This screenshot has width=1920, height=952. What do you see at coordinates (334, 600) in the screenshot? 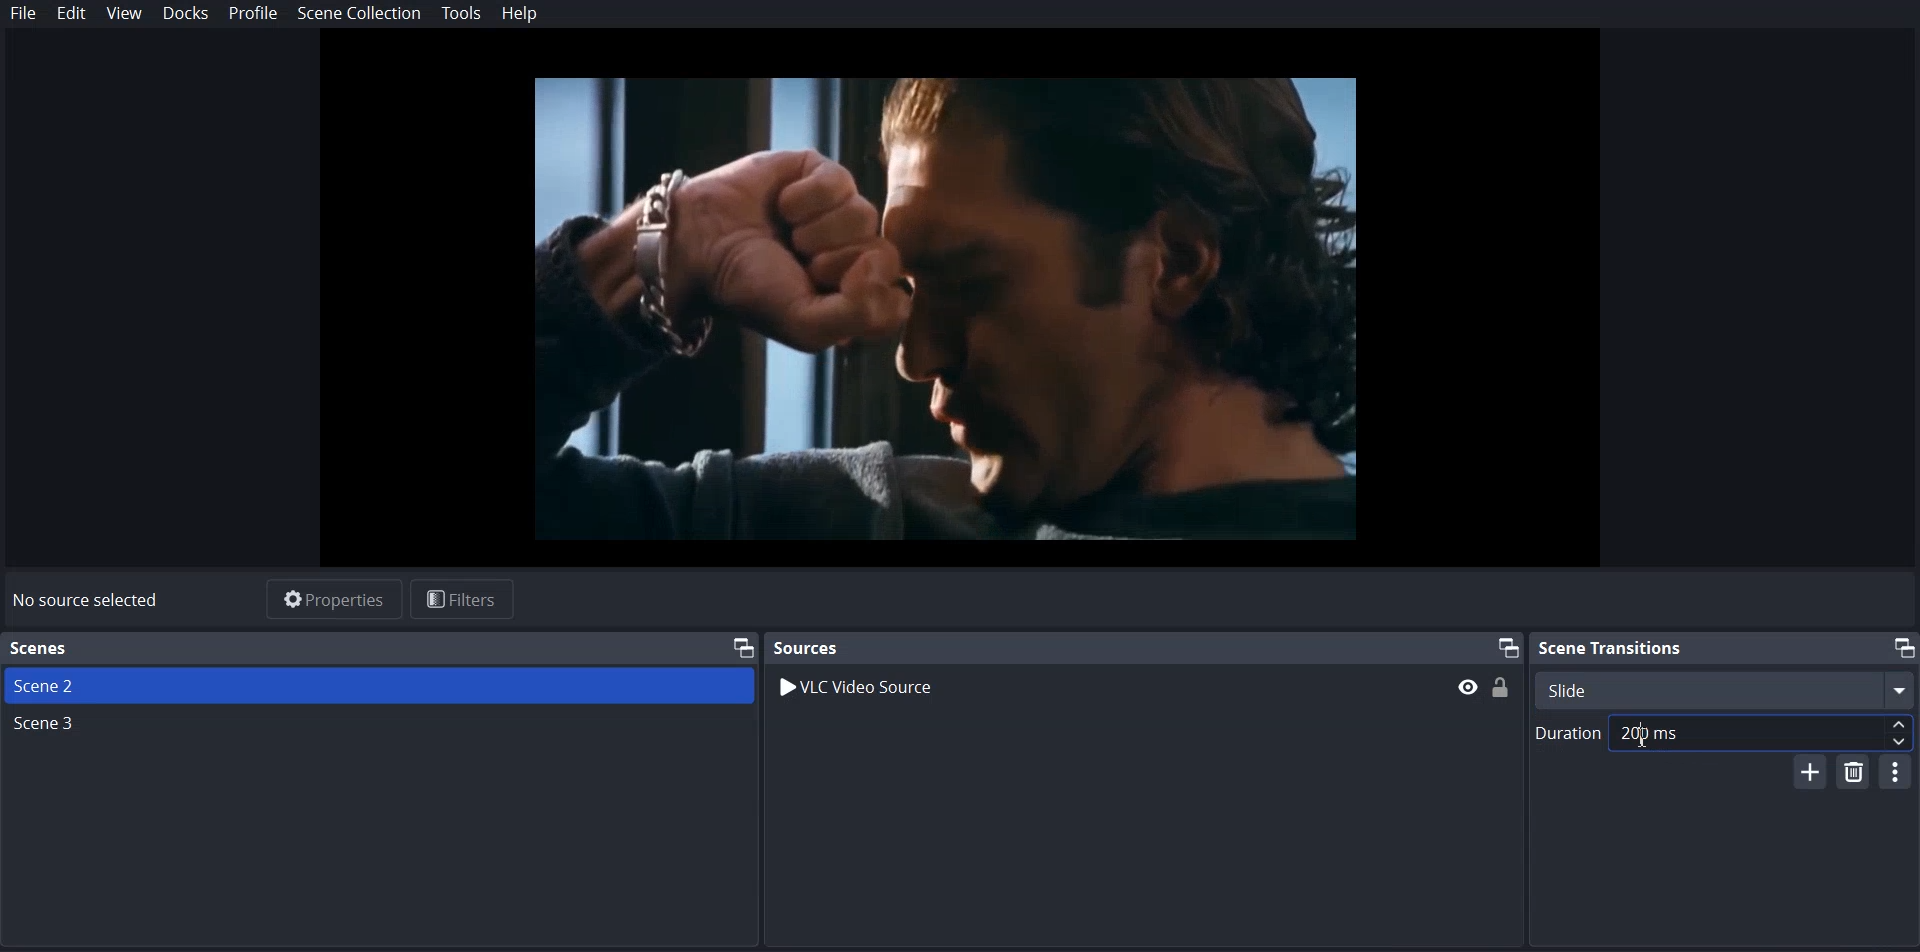
I see `Properties` at bounding box center [334, 600].